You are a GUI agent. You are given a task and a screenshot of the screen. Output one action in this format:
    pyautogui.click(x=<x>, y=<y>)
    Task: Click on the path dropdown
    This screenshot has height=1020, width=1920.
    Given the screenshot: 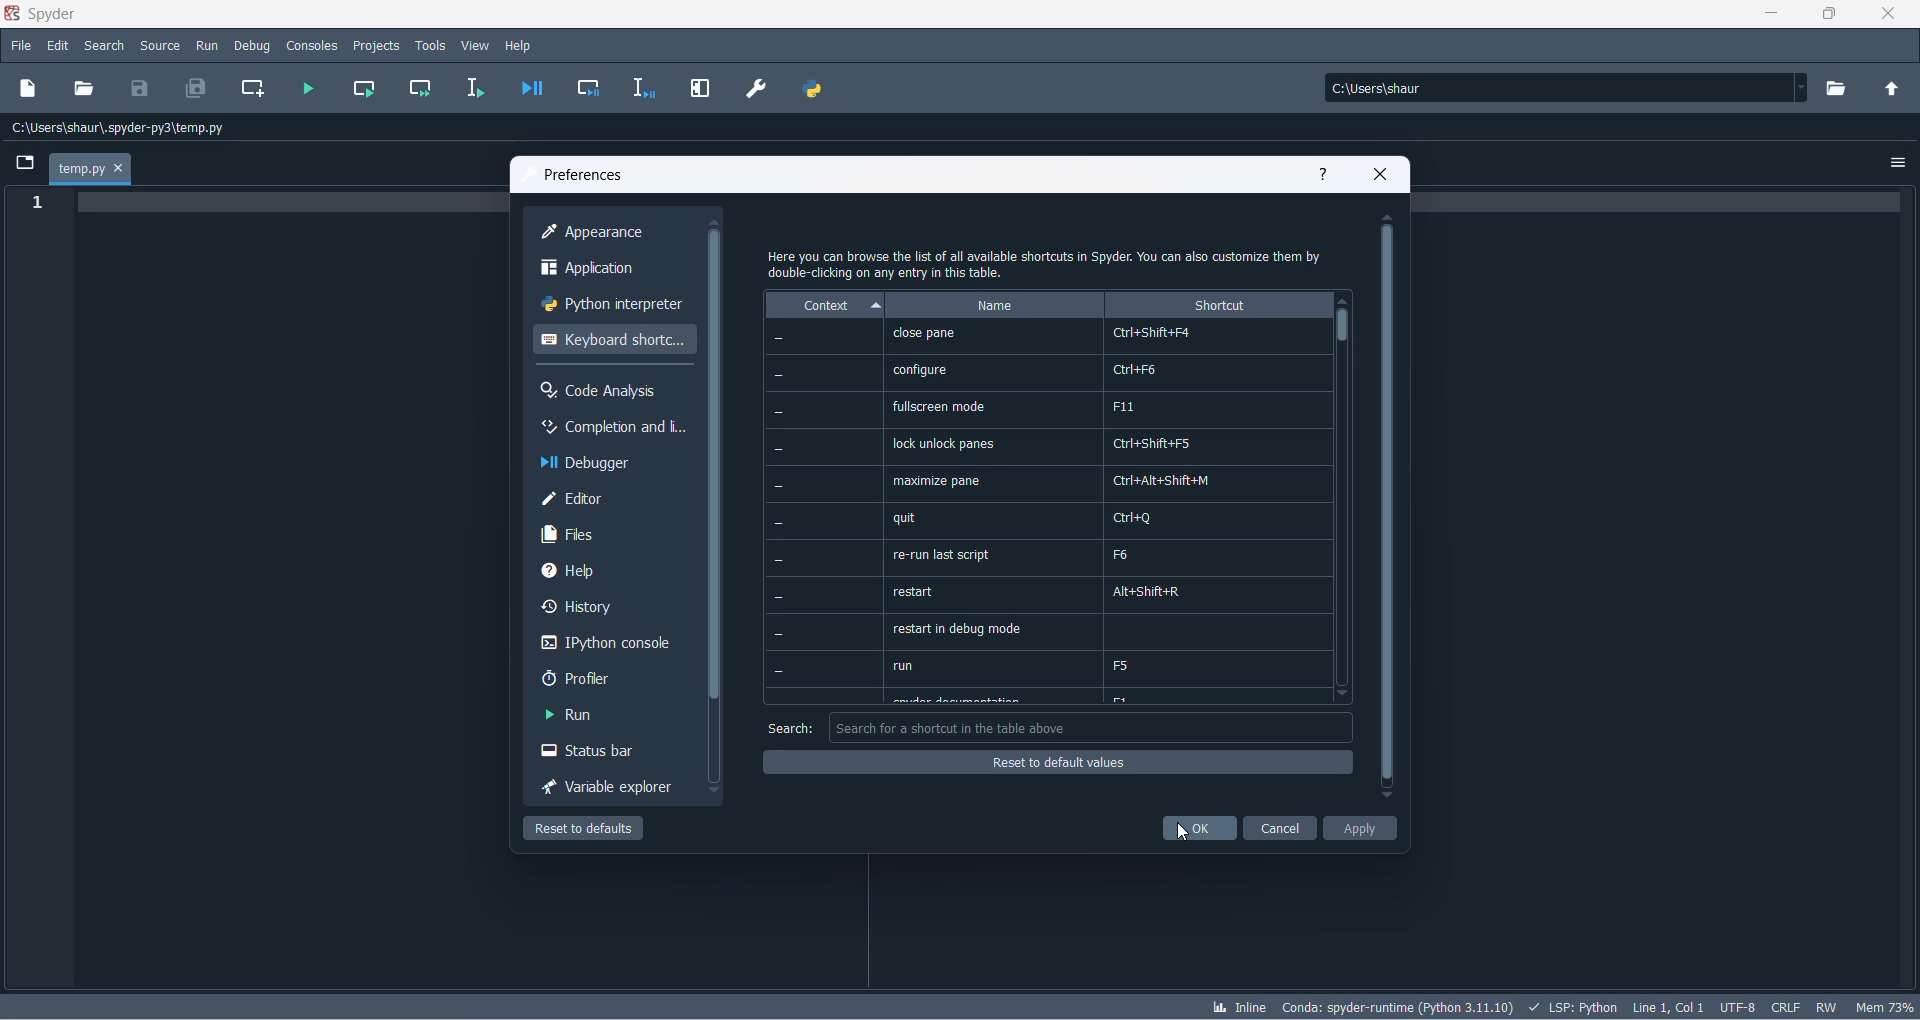 What is the action you would take?
    pyautogui.click(x=1804, y=90)
    